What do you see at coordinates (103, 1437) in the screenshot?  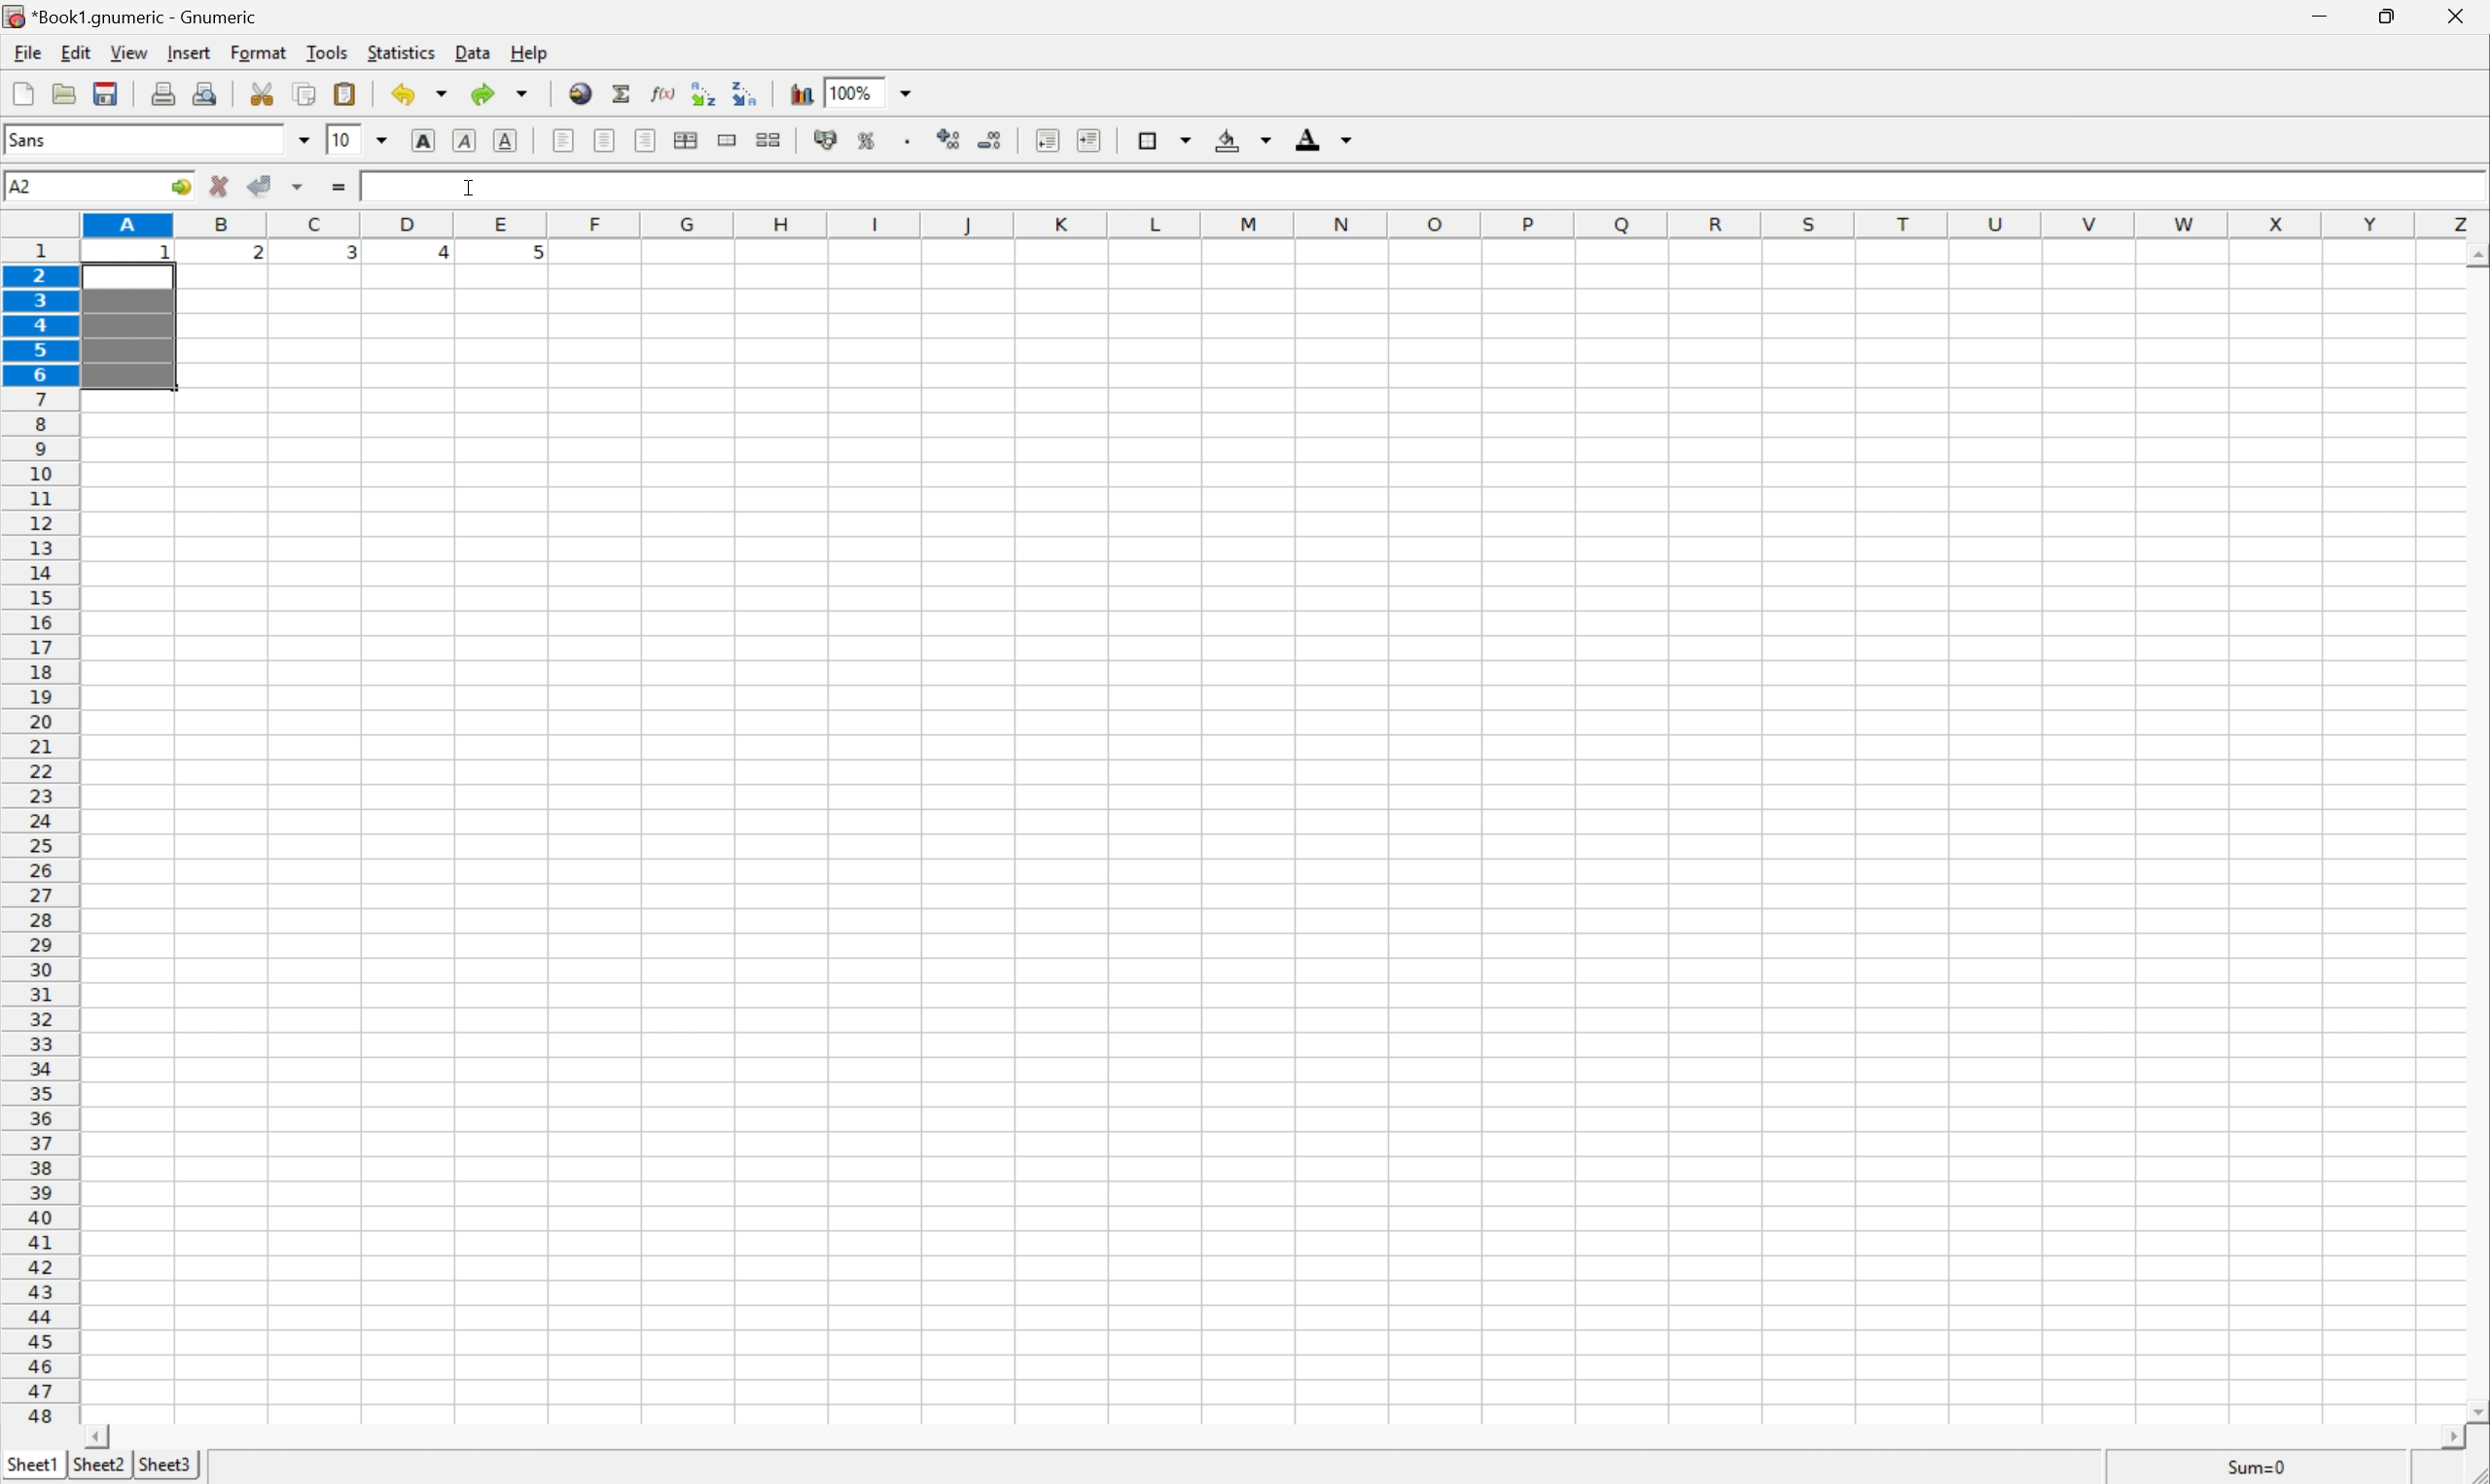 I see `scroll left` at bounding box center [103, 1437].